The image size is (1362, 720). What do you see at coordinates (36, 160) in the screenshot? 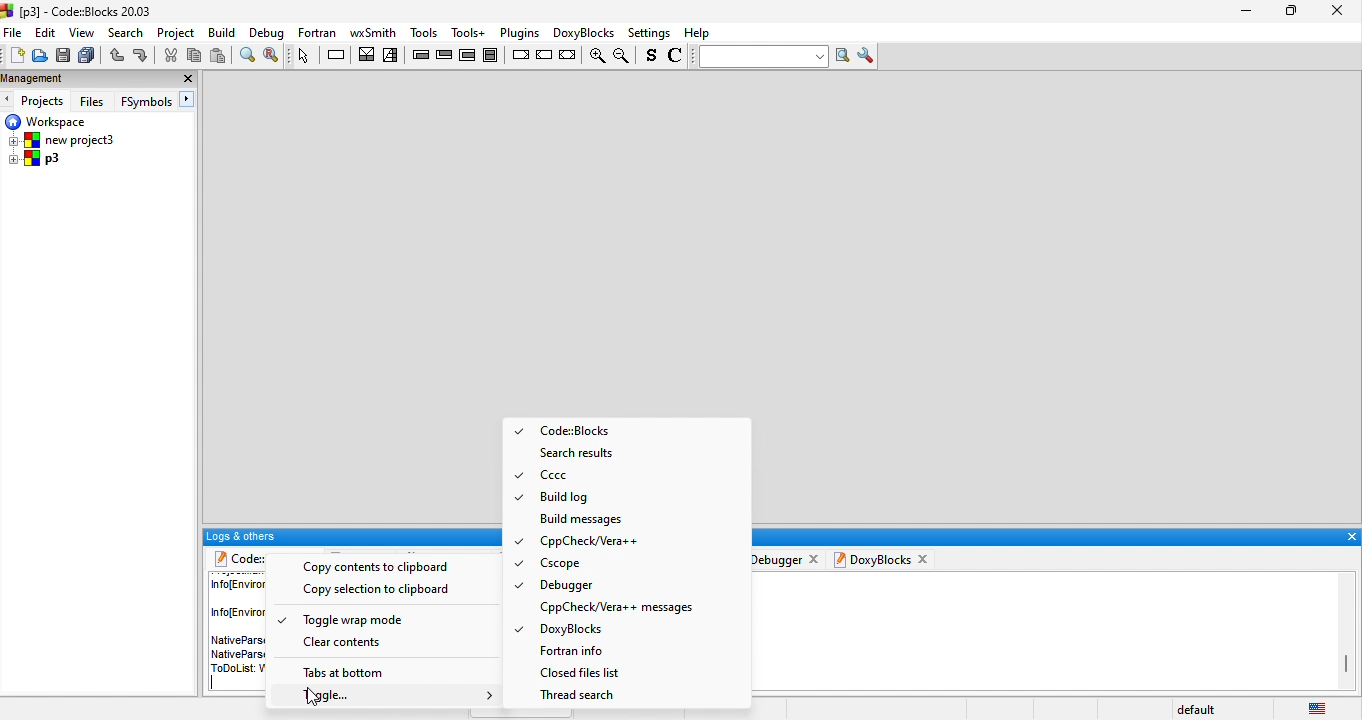
I see `p3` at bounding box center [36, 160].